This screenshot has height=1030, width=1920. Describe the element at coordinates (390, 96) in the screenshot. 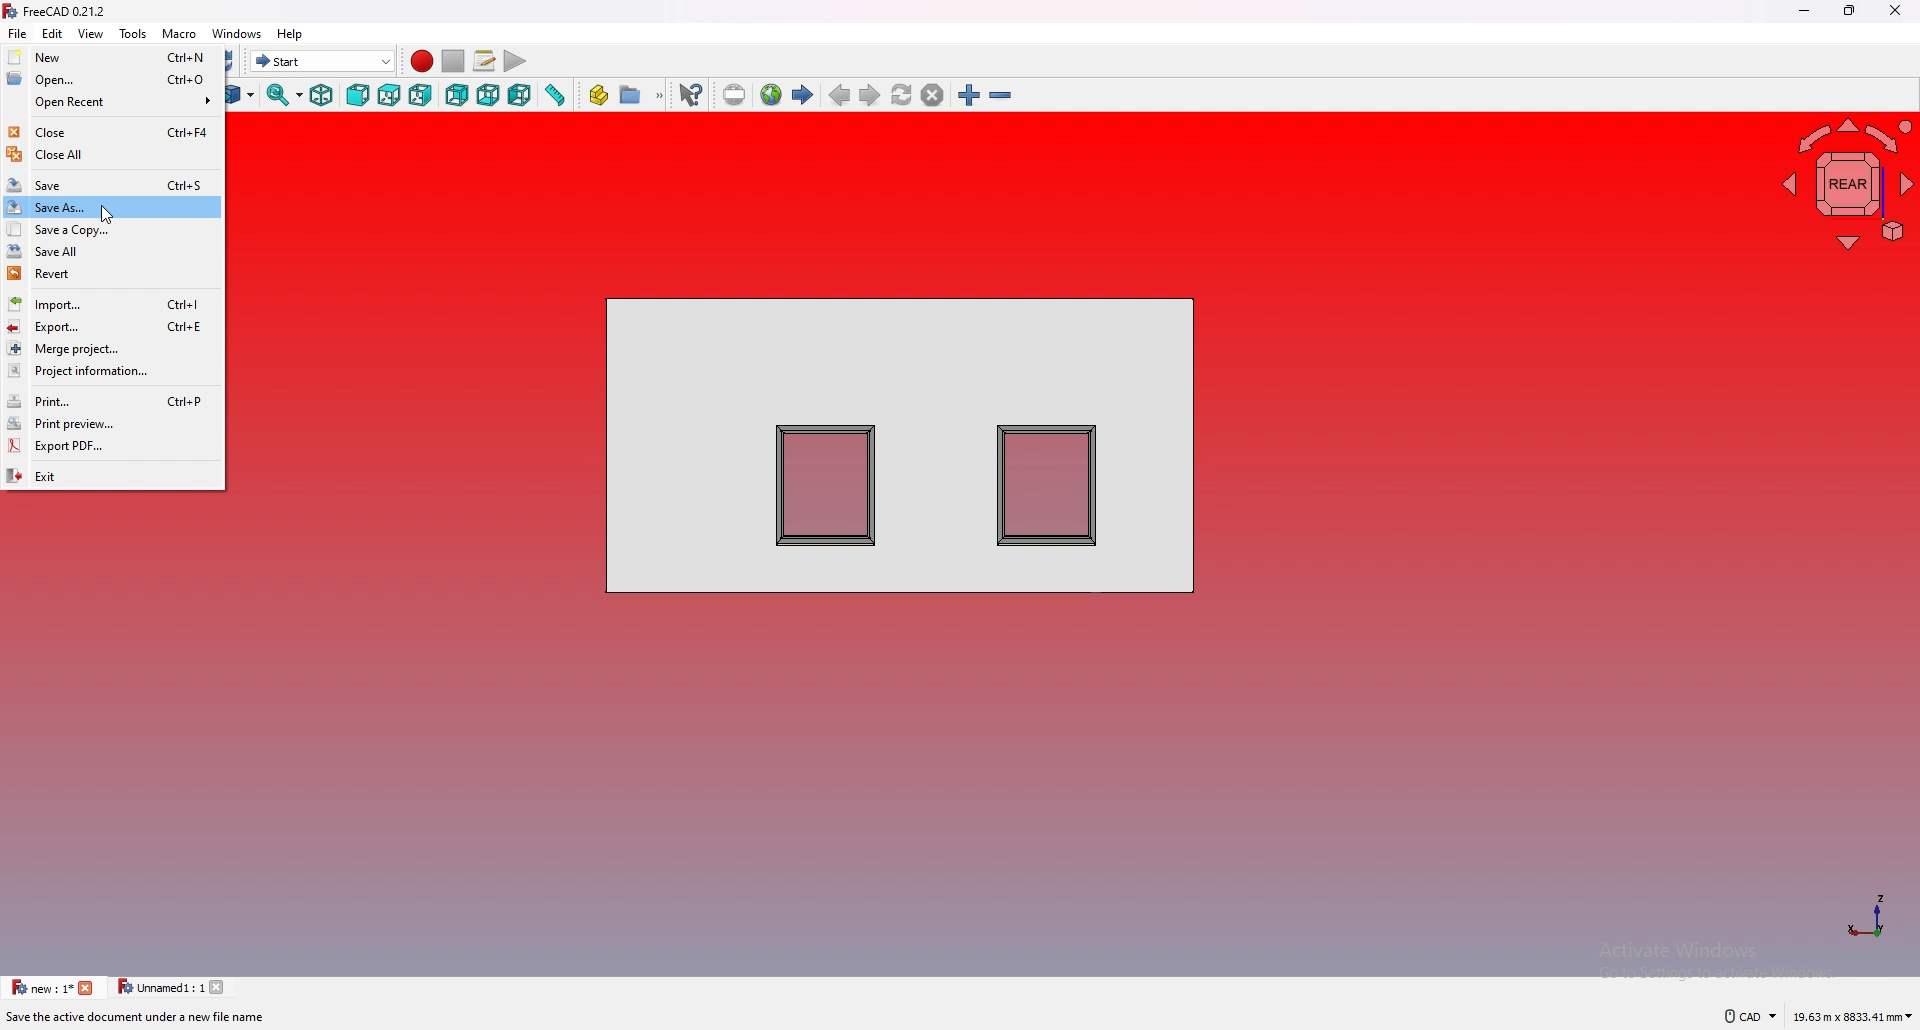

I see `top` at that location.